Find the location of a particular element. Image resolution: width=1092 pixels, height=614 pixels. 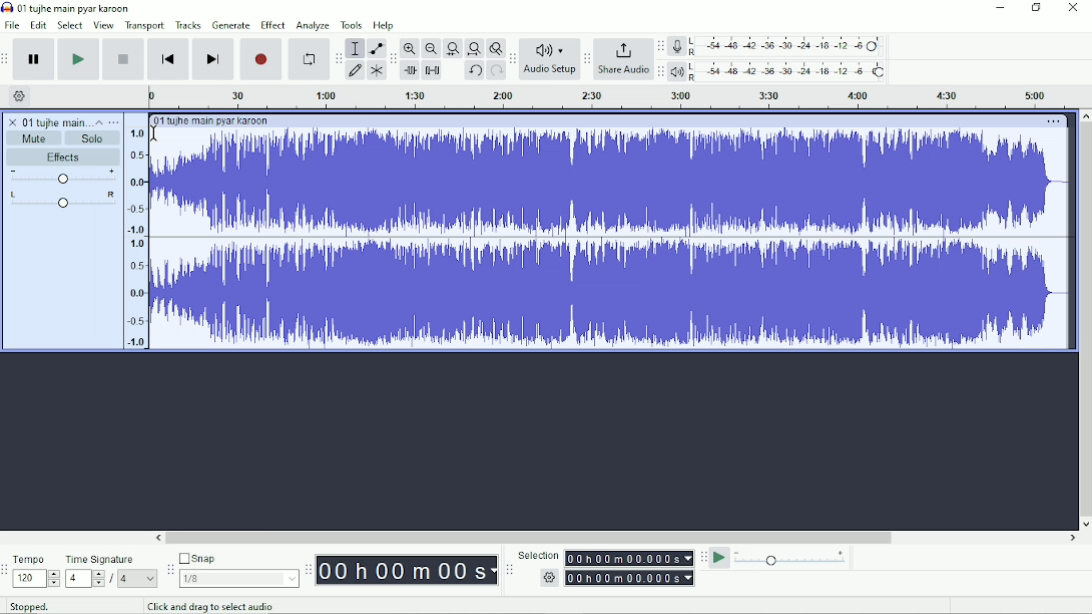

Redo is located at coordinates (496, 71).